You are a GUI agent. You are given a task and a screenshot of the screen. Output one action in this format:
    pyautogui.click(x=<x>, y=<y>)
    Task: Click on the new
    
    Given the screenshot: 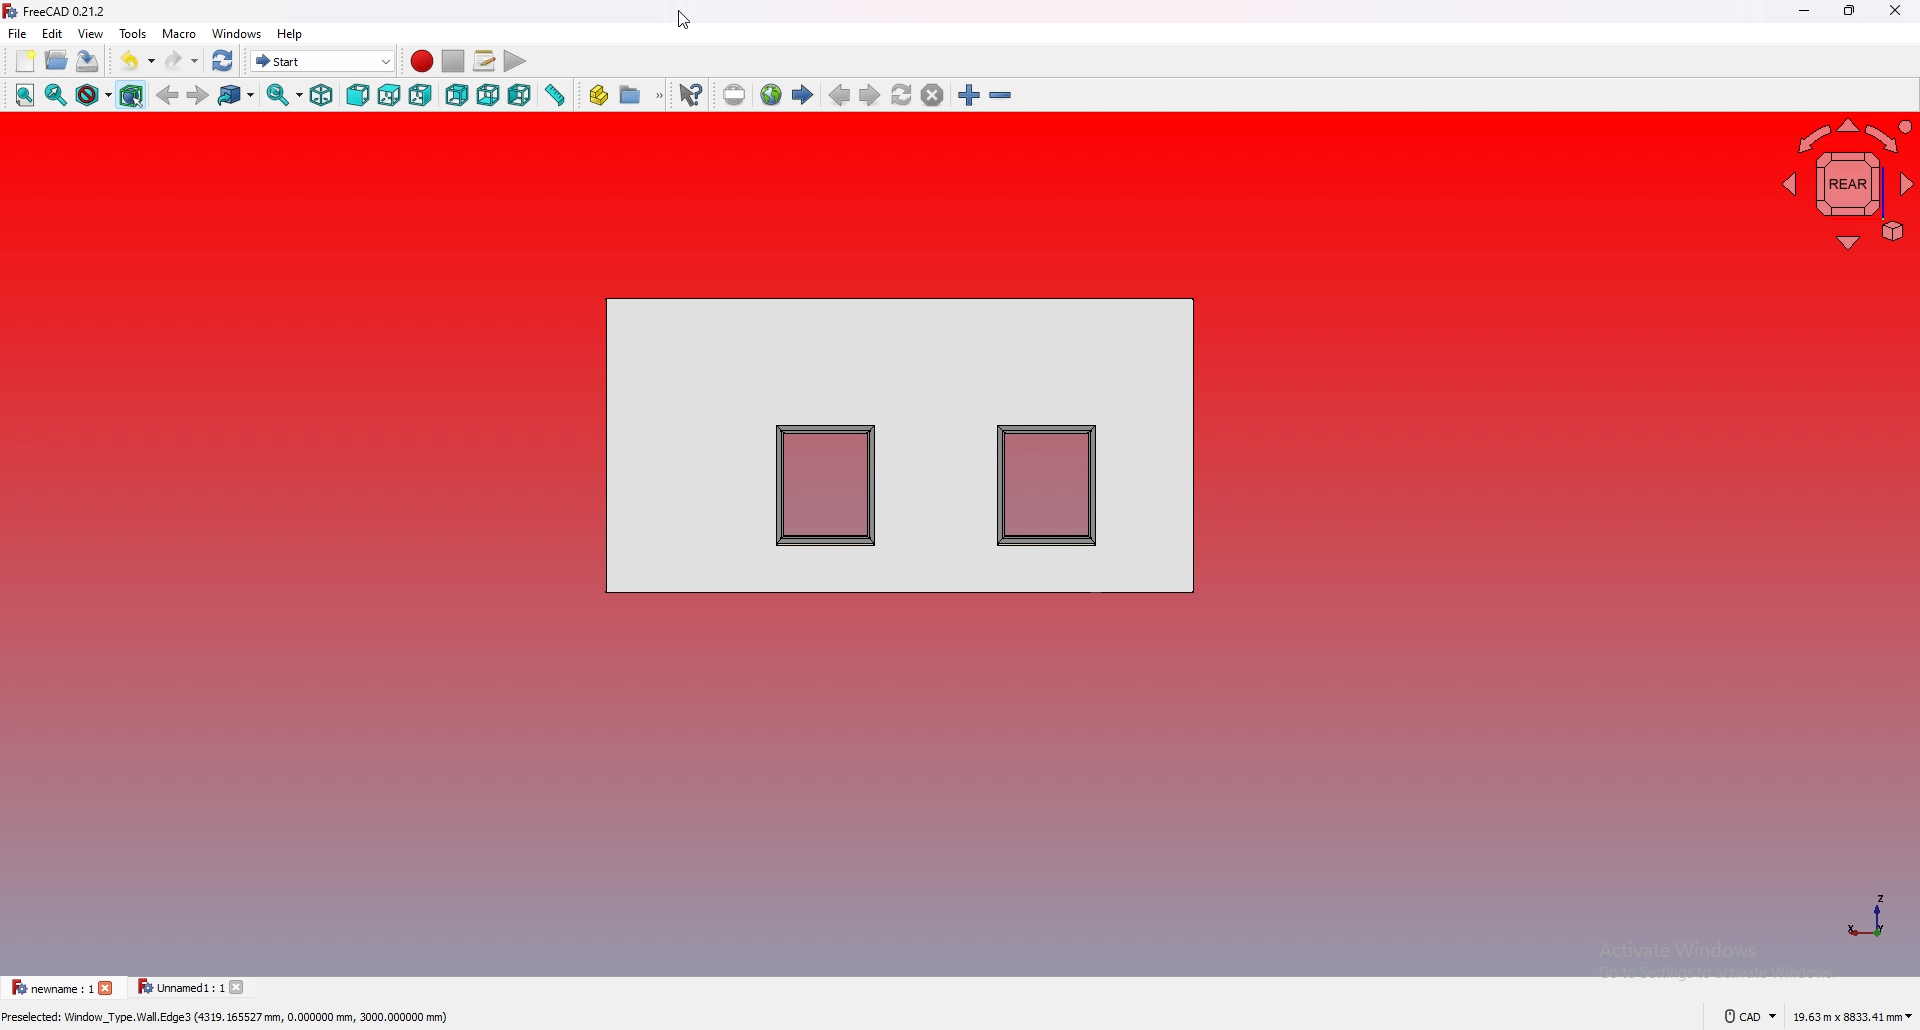 What is the action you would take?
    pyautogui.click(x=25, y=61)
    